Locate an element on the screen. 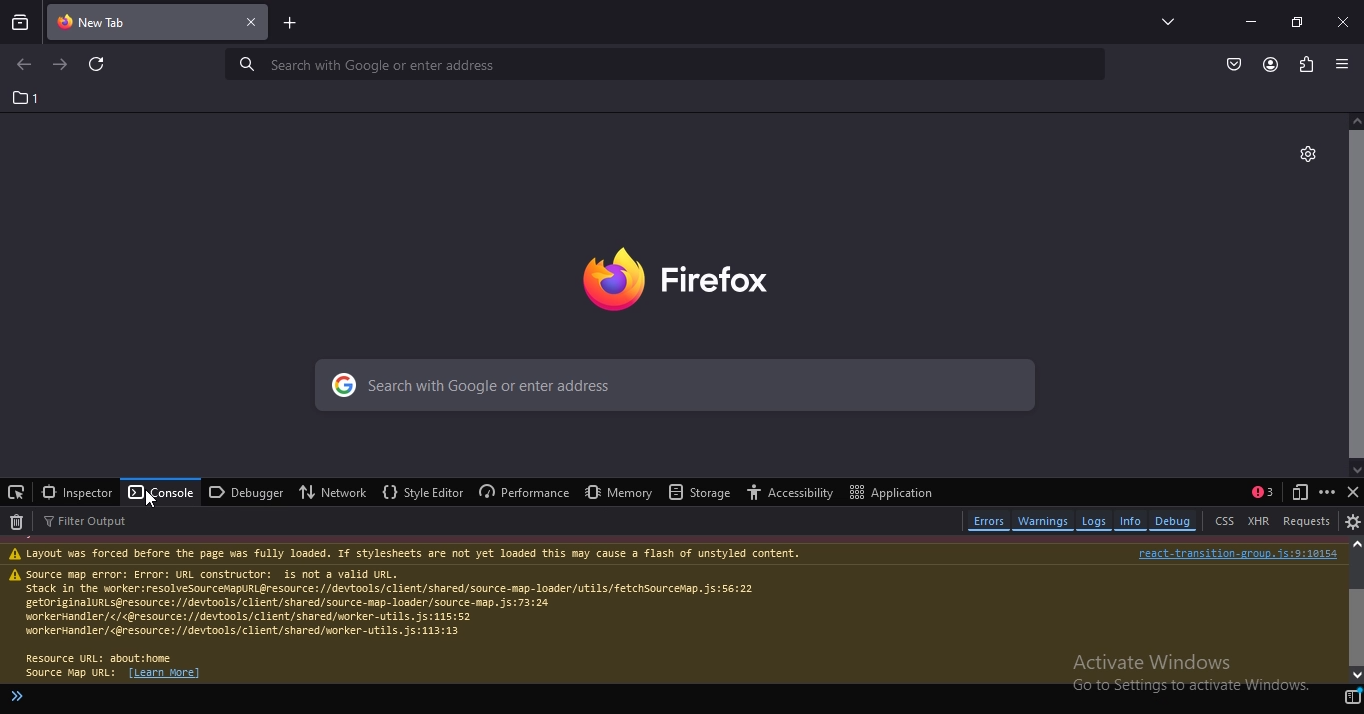 This screenshot has width=1364, height=714. memory is located at coordinates (619, 491).